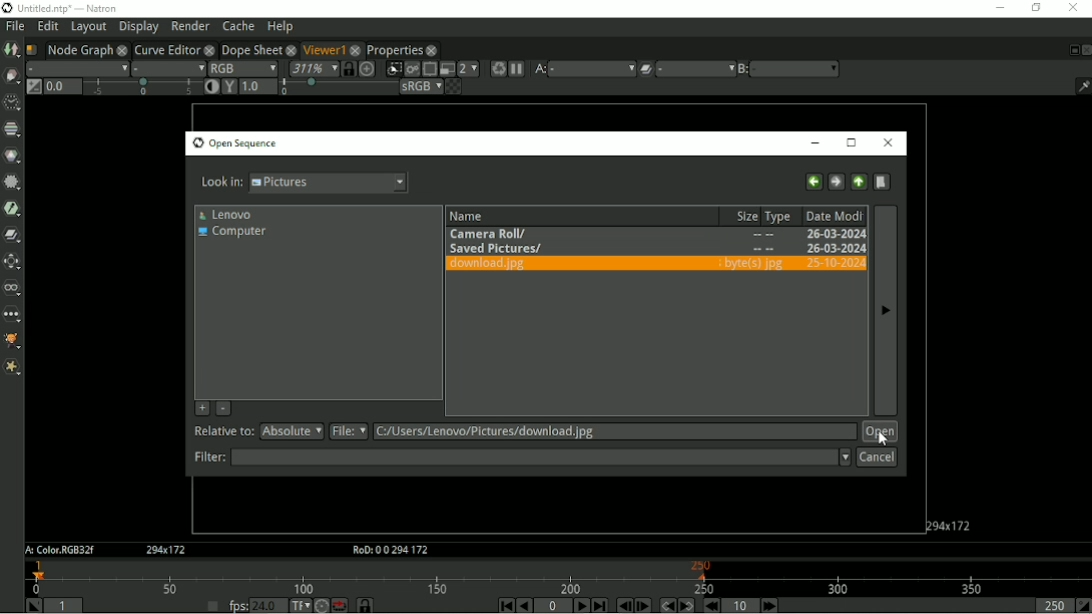  Describe the element at coordinates (58, 551) in the screenshot. I see `A:Color.RGB32f` at that location.